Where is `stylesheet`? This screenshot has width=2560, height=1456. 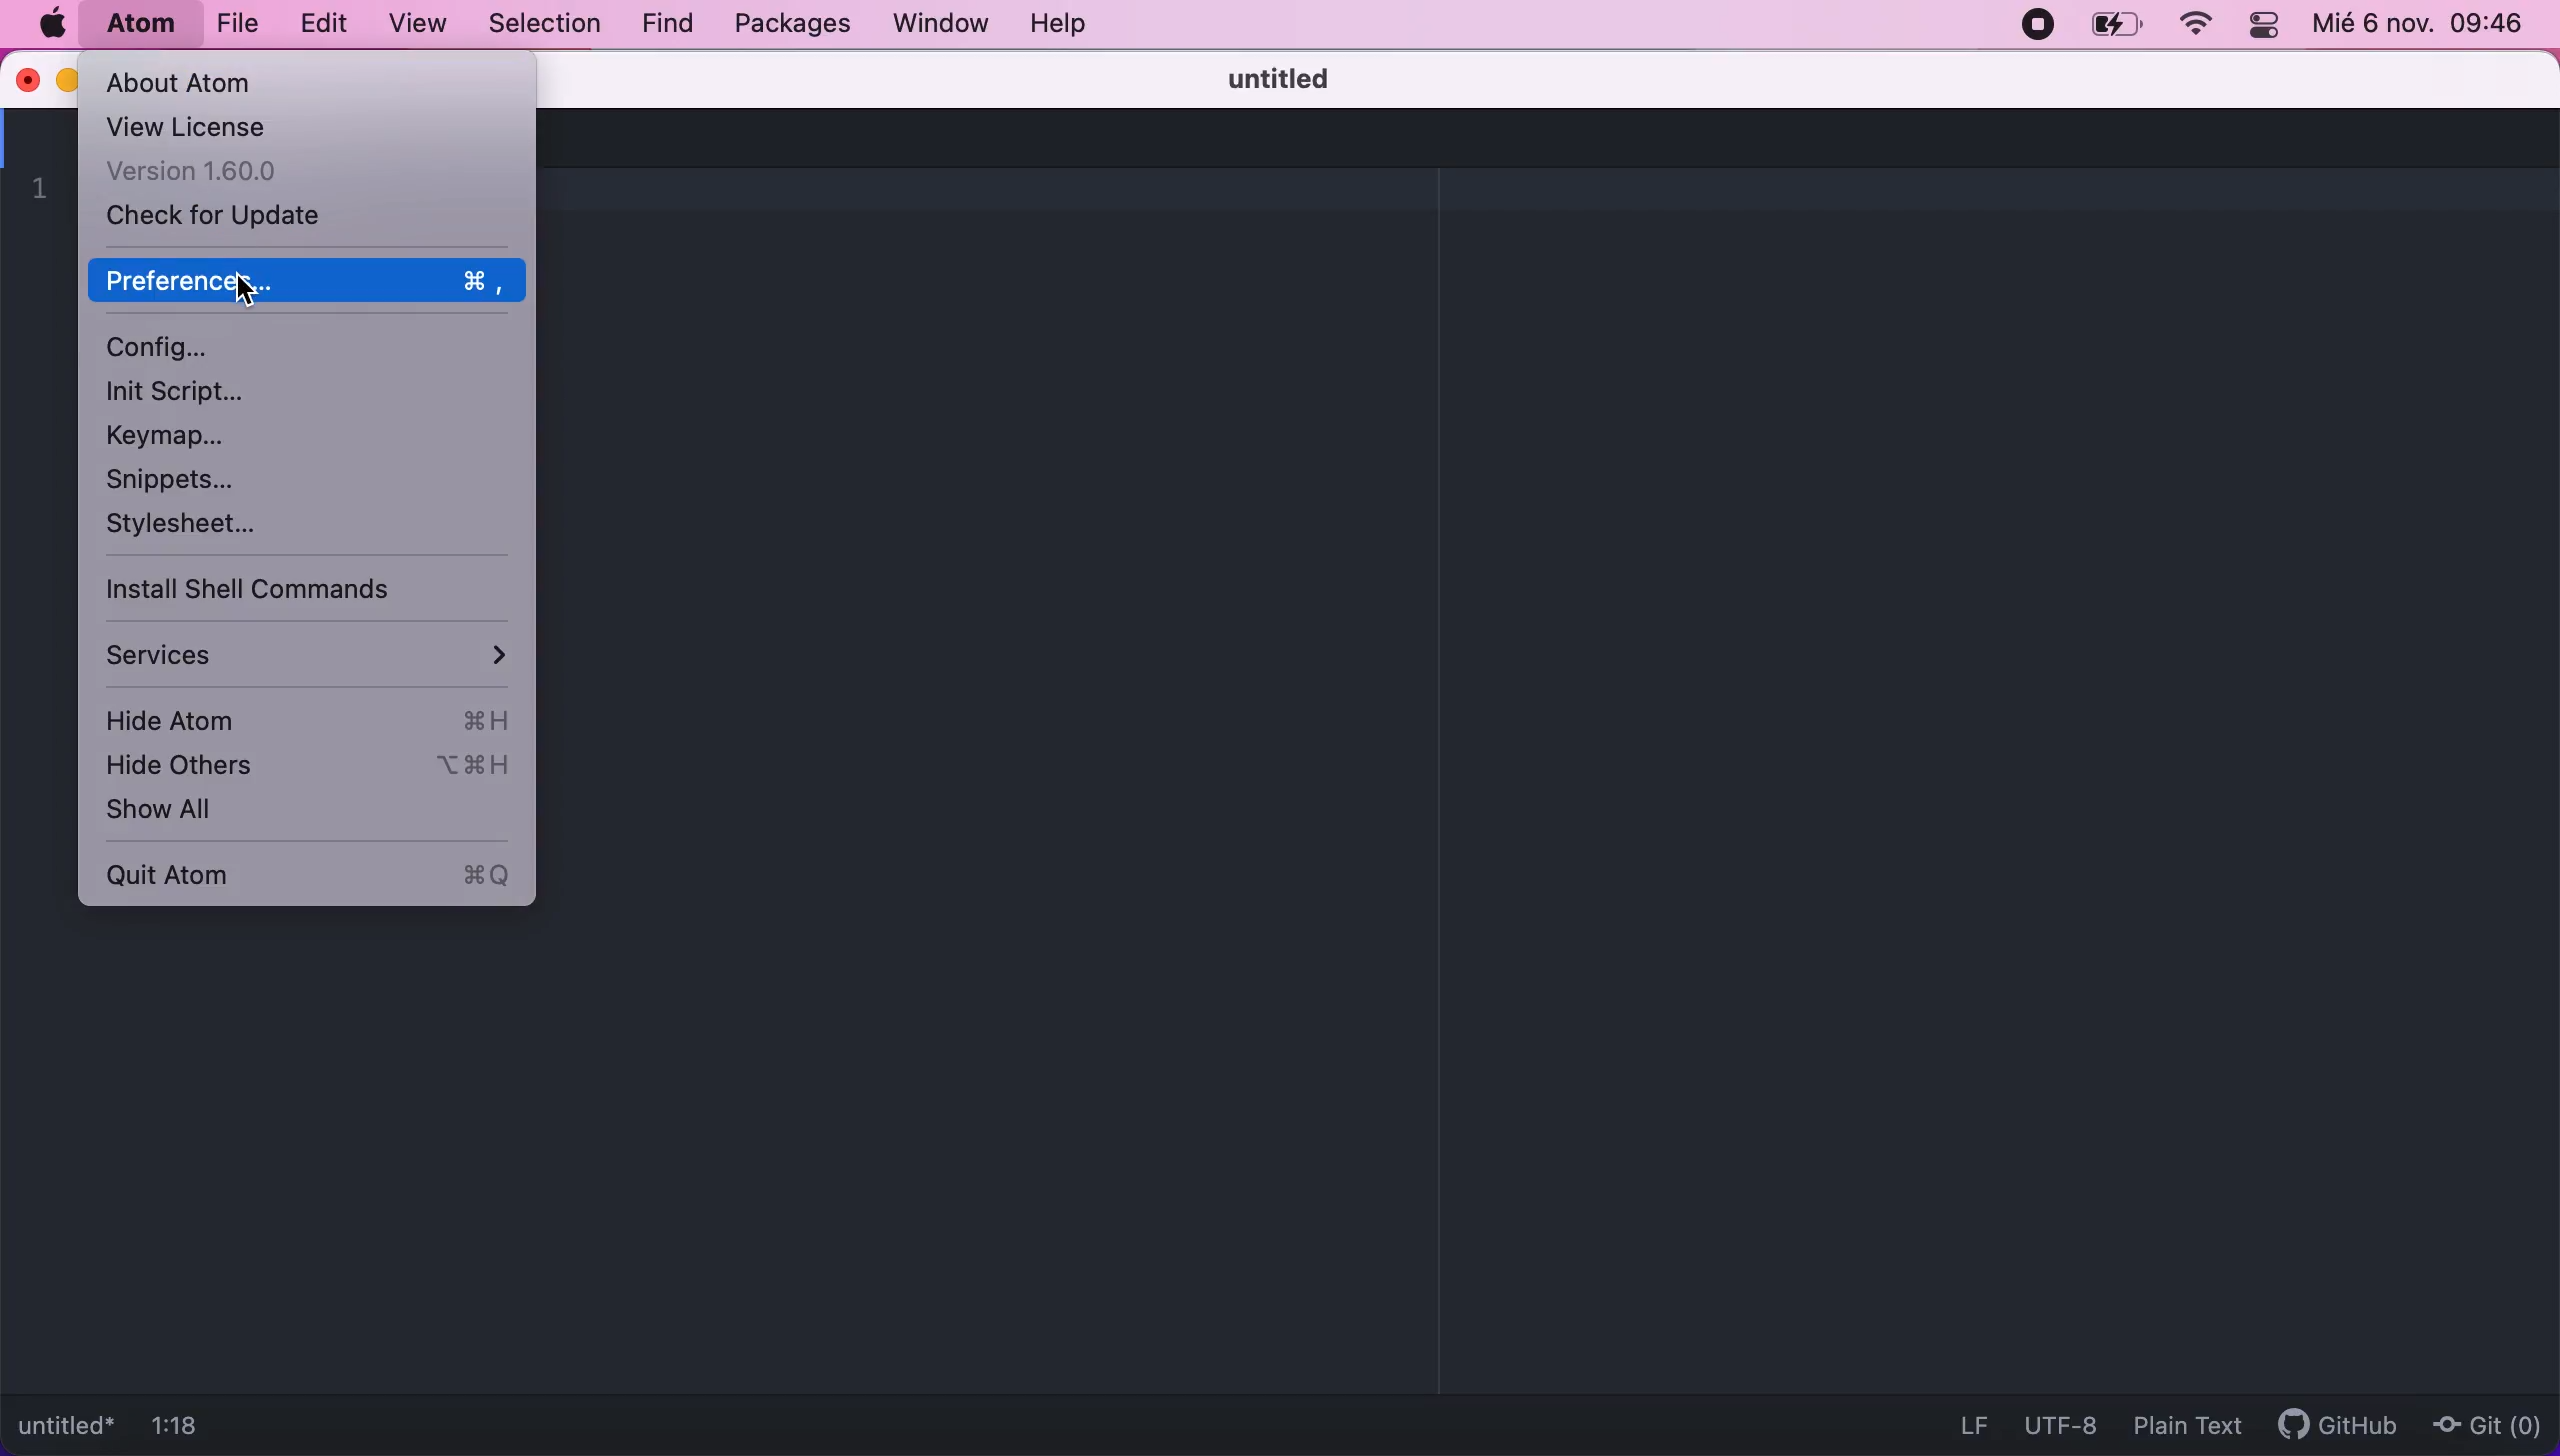 stylesheet is located at coordinates (224, 526).